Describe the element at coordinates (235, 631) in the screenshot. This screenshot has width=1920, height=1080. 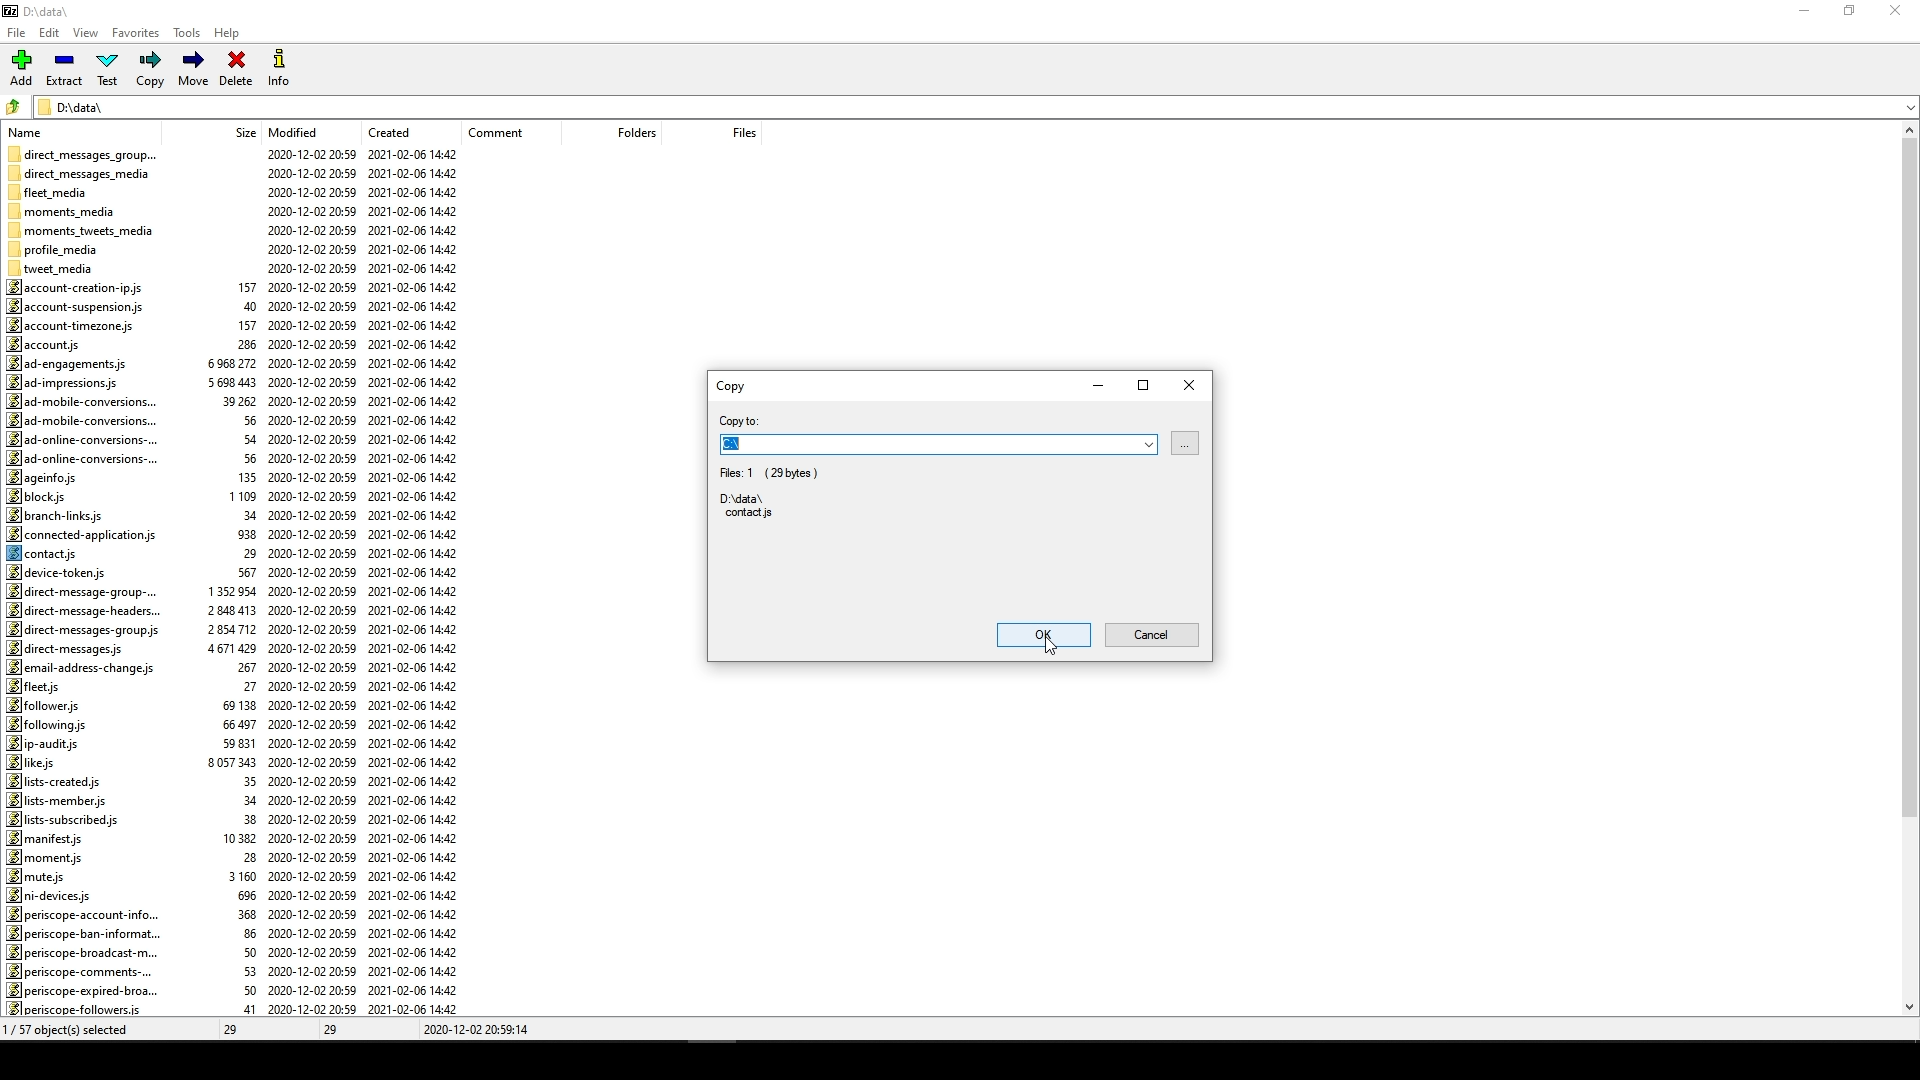
I see `size` at that location.